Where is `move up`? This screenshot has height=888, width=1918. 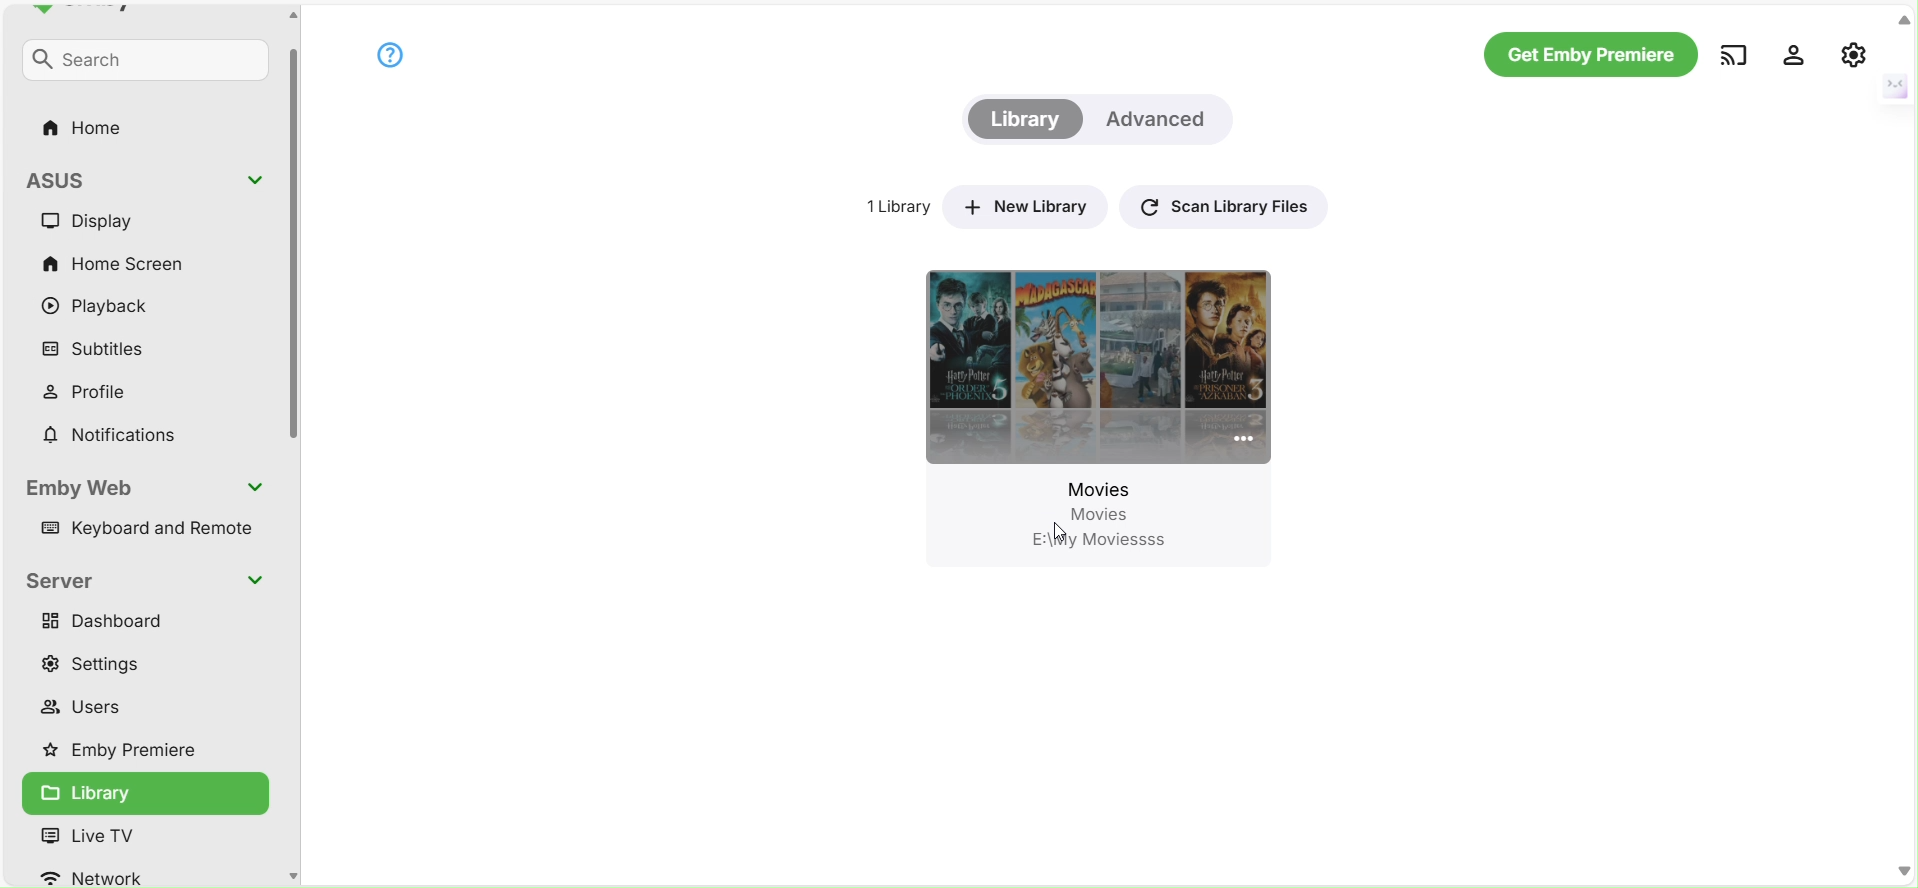
move up is located at coordinates (292, 15).